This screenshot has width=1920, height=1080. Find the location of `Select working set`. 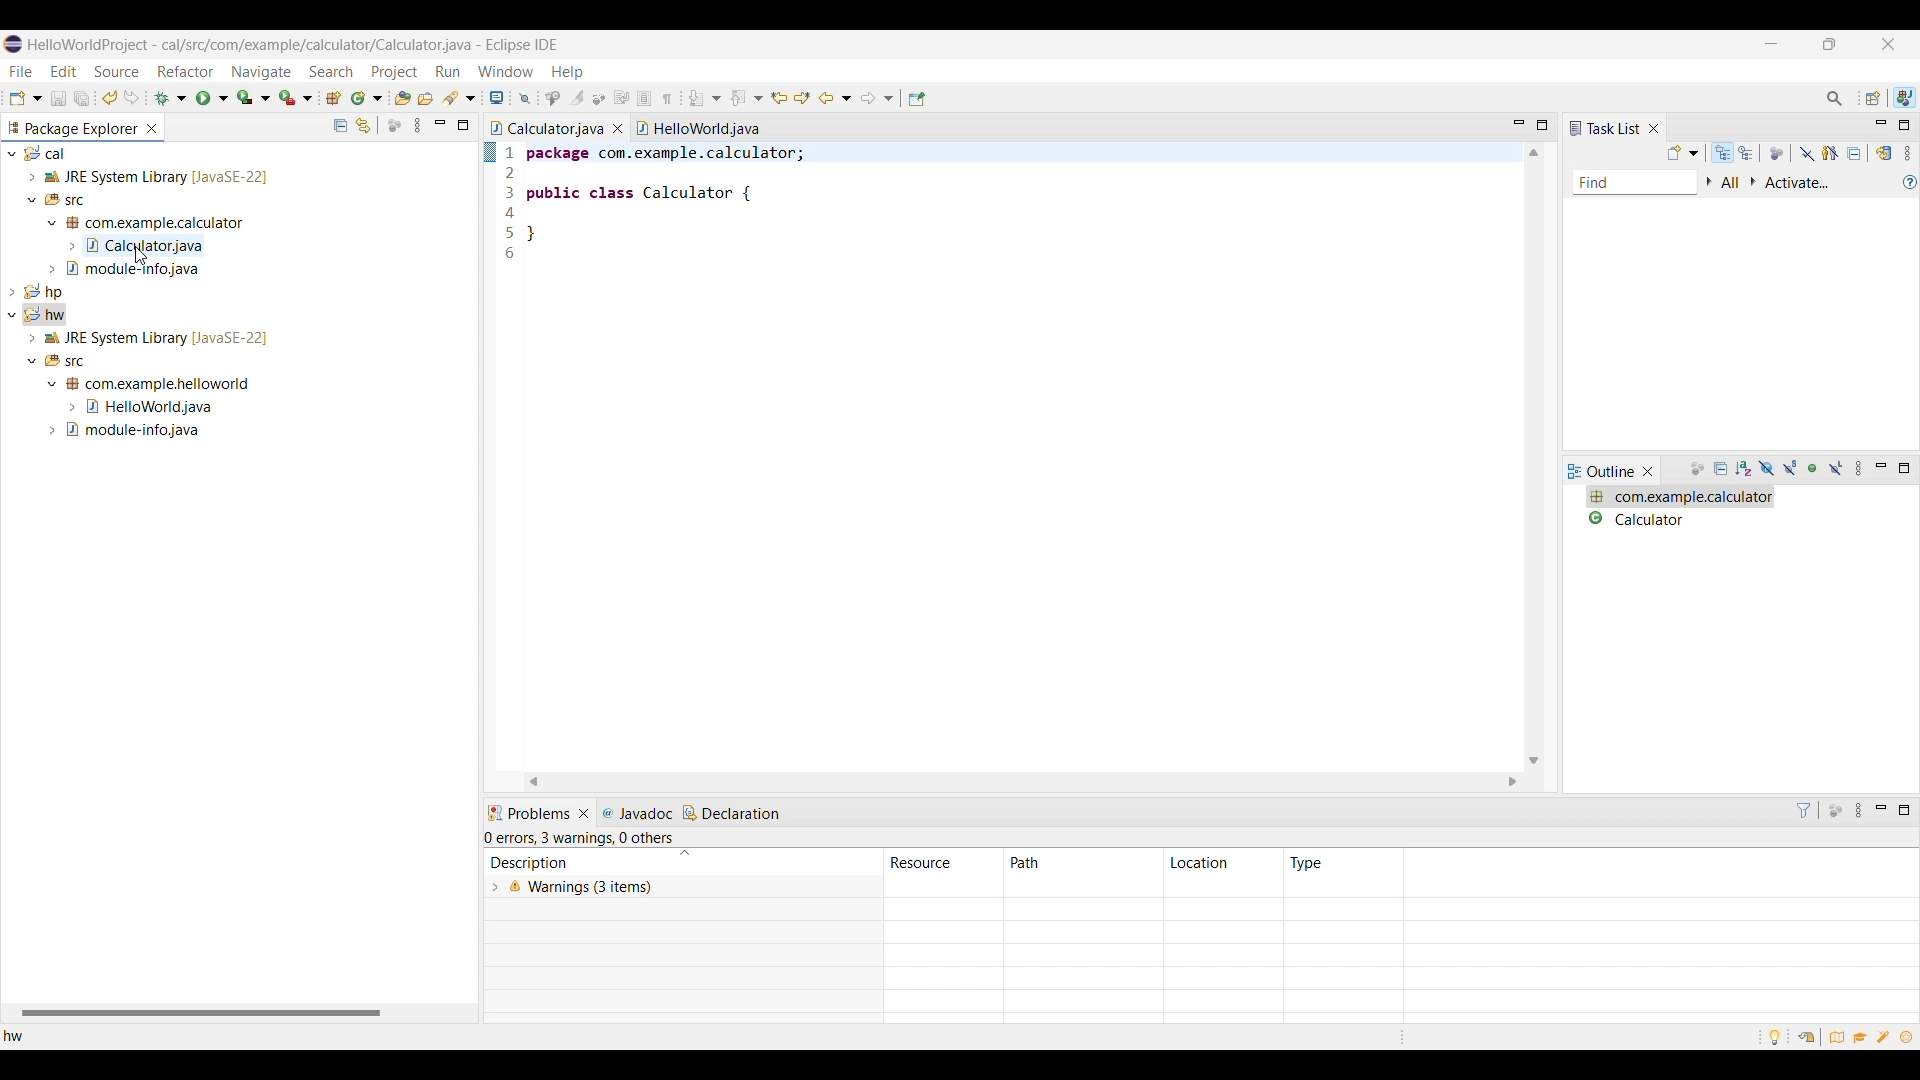

Select working set is located at coordinates (1709, 182).